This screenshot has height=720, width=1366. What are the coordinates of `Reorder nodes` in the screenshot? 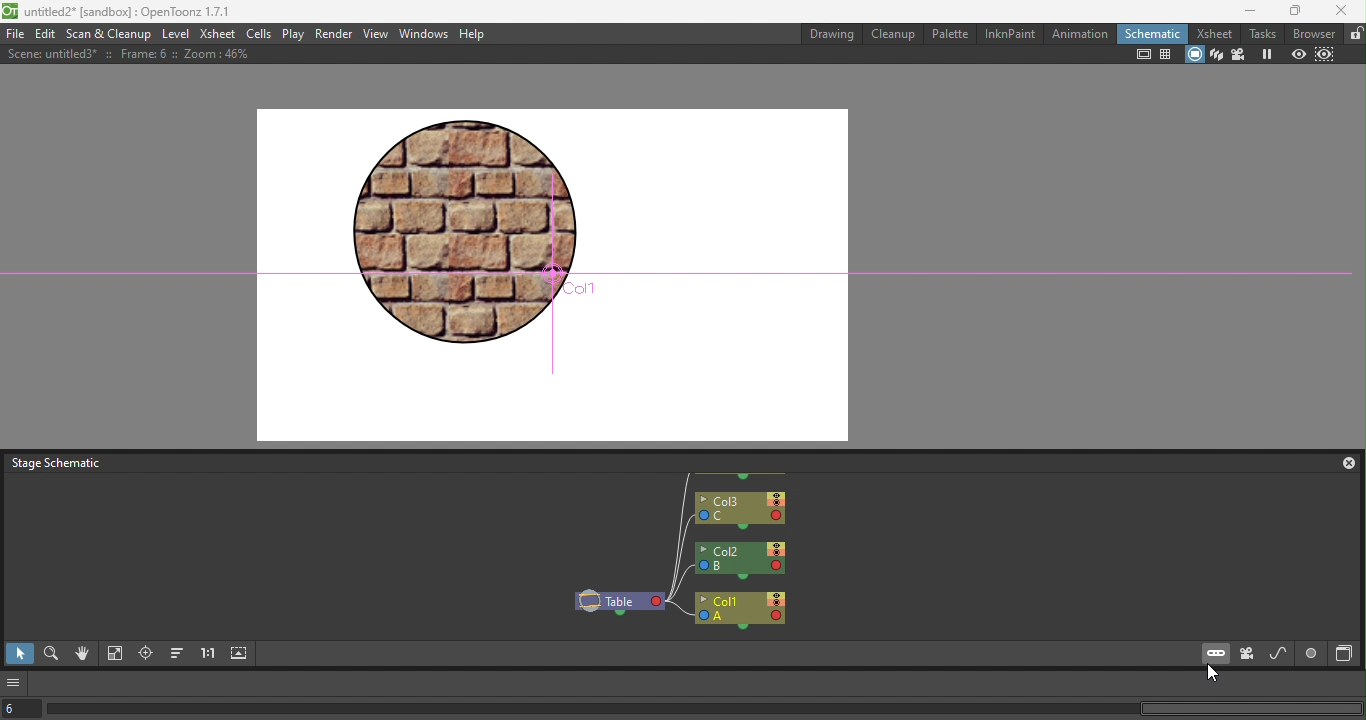 It's located at (176, 655).